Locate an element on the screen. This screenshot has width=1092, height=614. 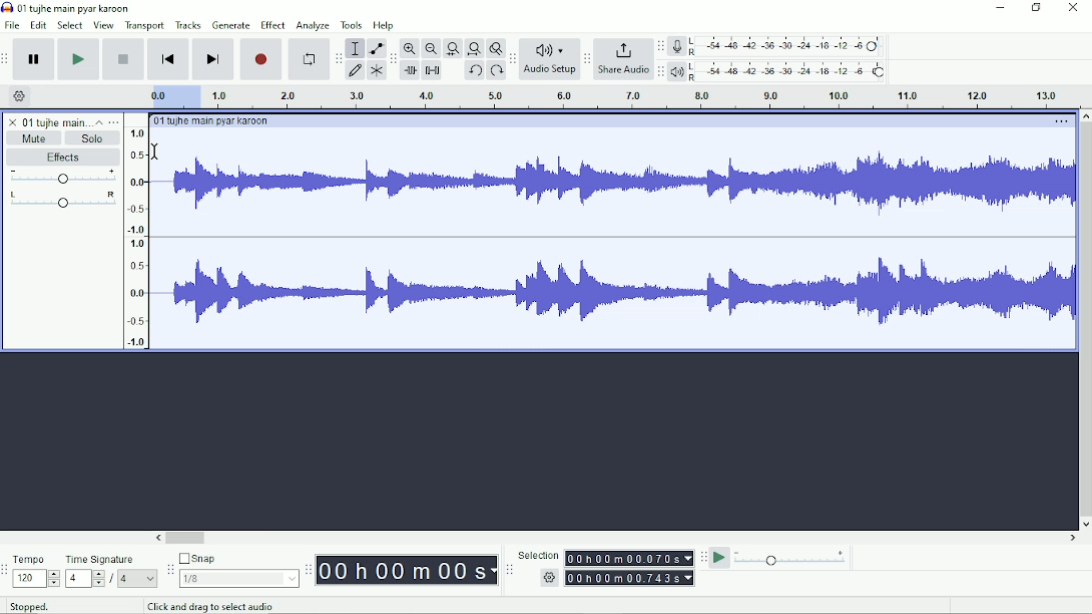
Collapse is located at coordinates (99, 122).